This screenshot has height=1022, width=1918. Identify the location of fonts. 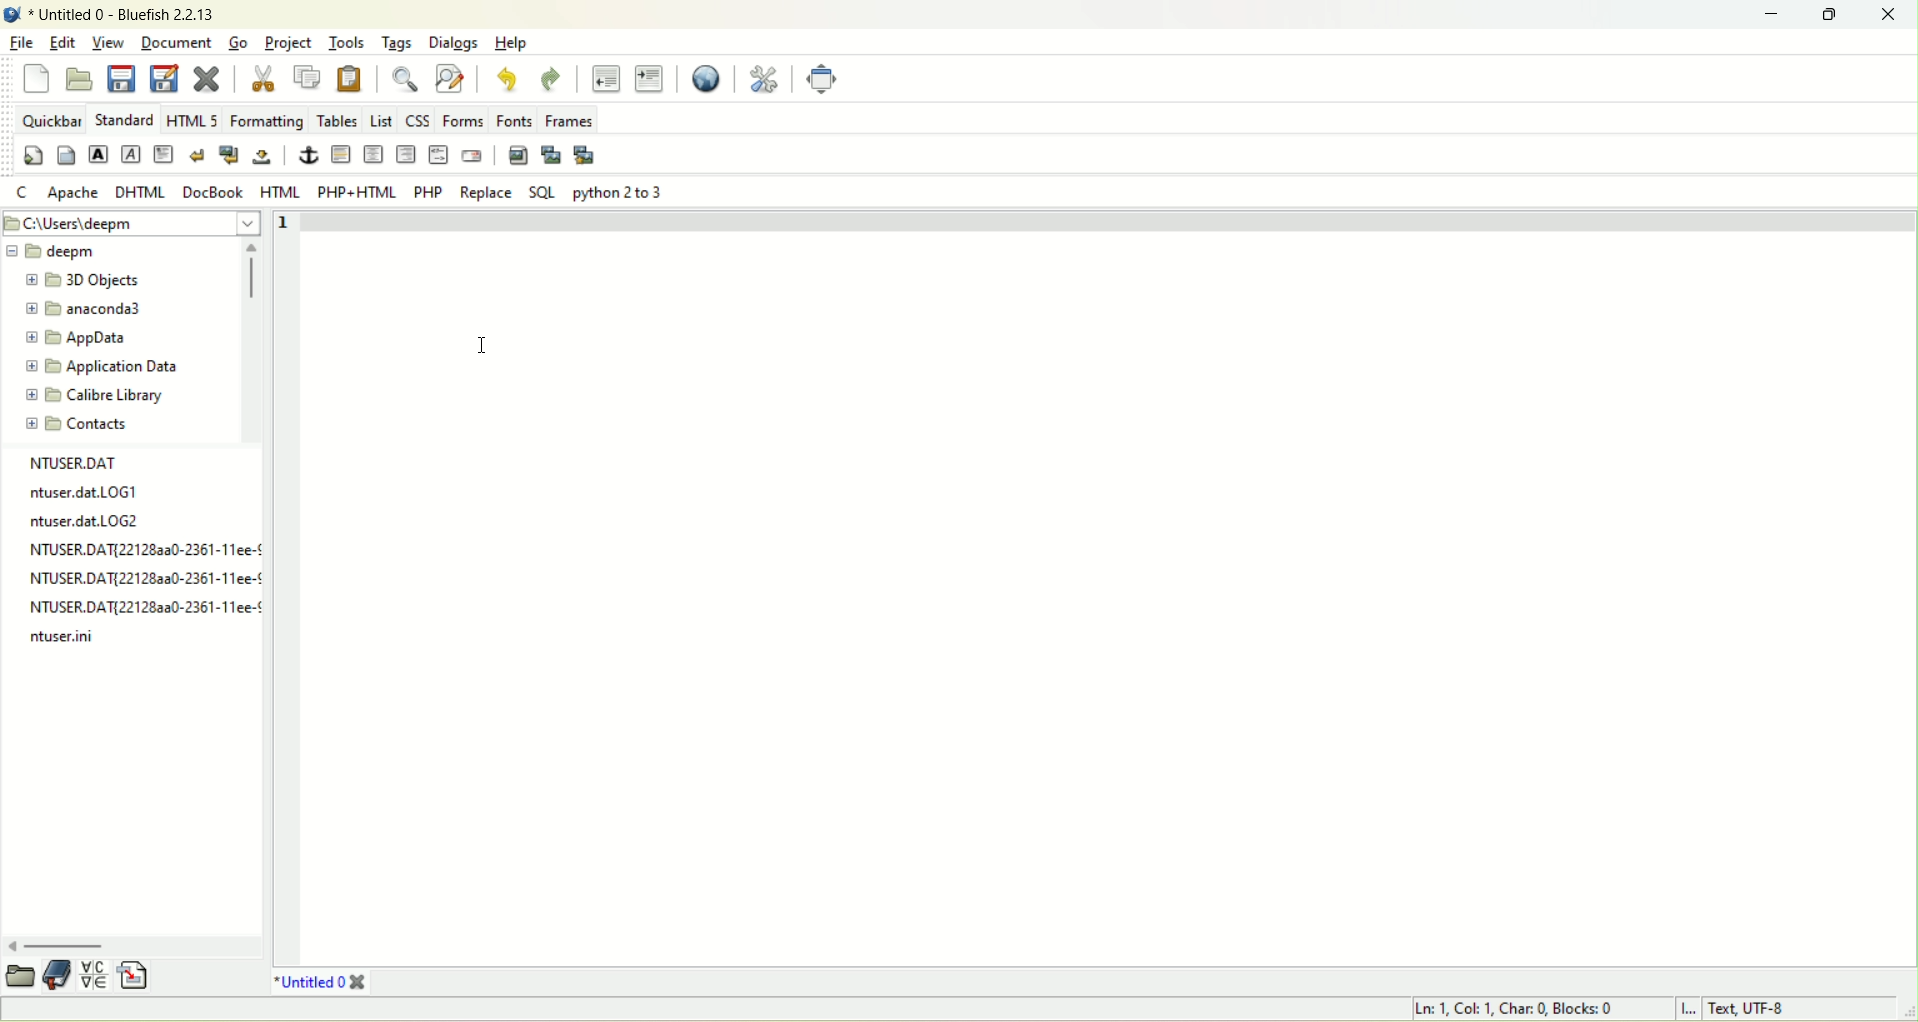
(513, 119).